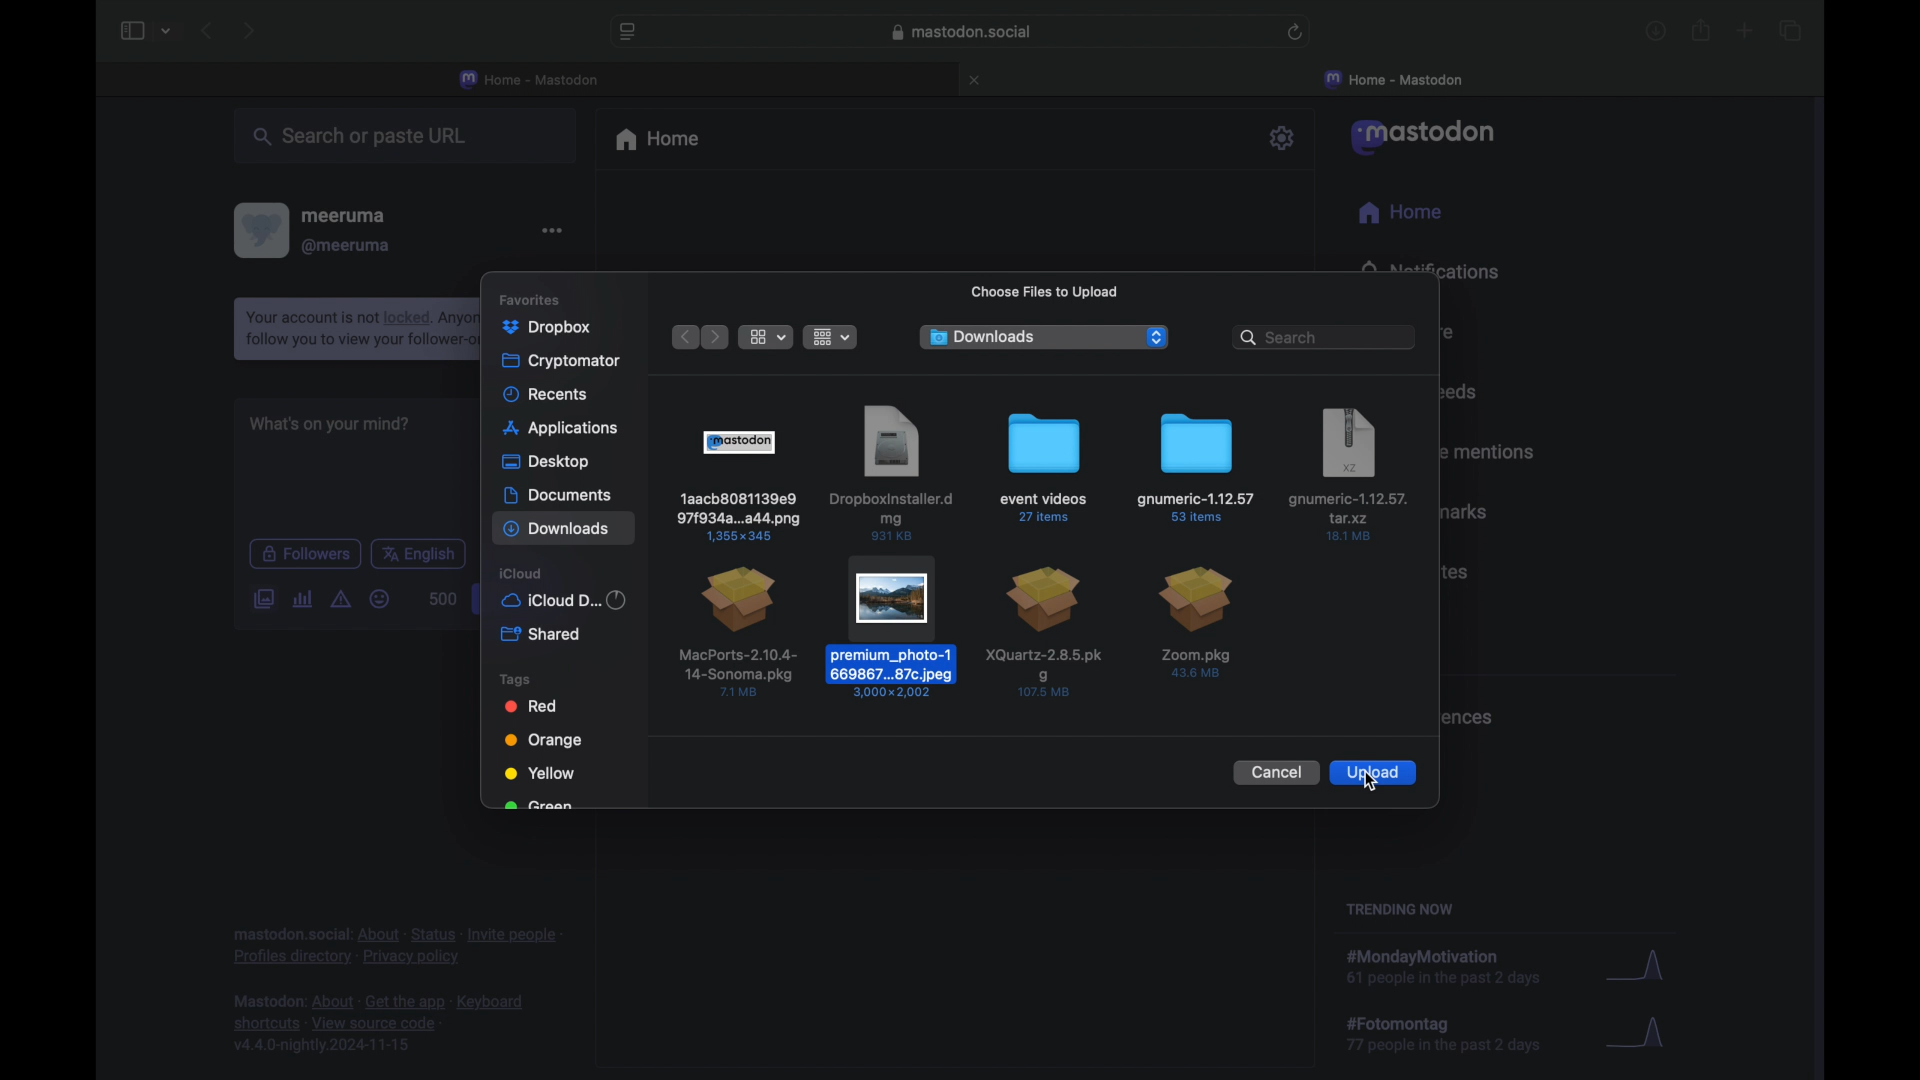  Describe the element at coordinates (530, 78) in the screenshot. I see `home - mastodon` at that location.